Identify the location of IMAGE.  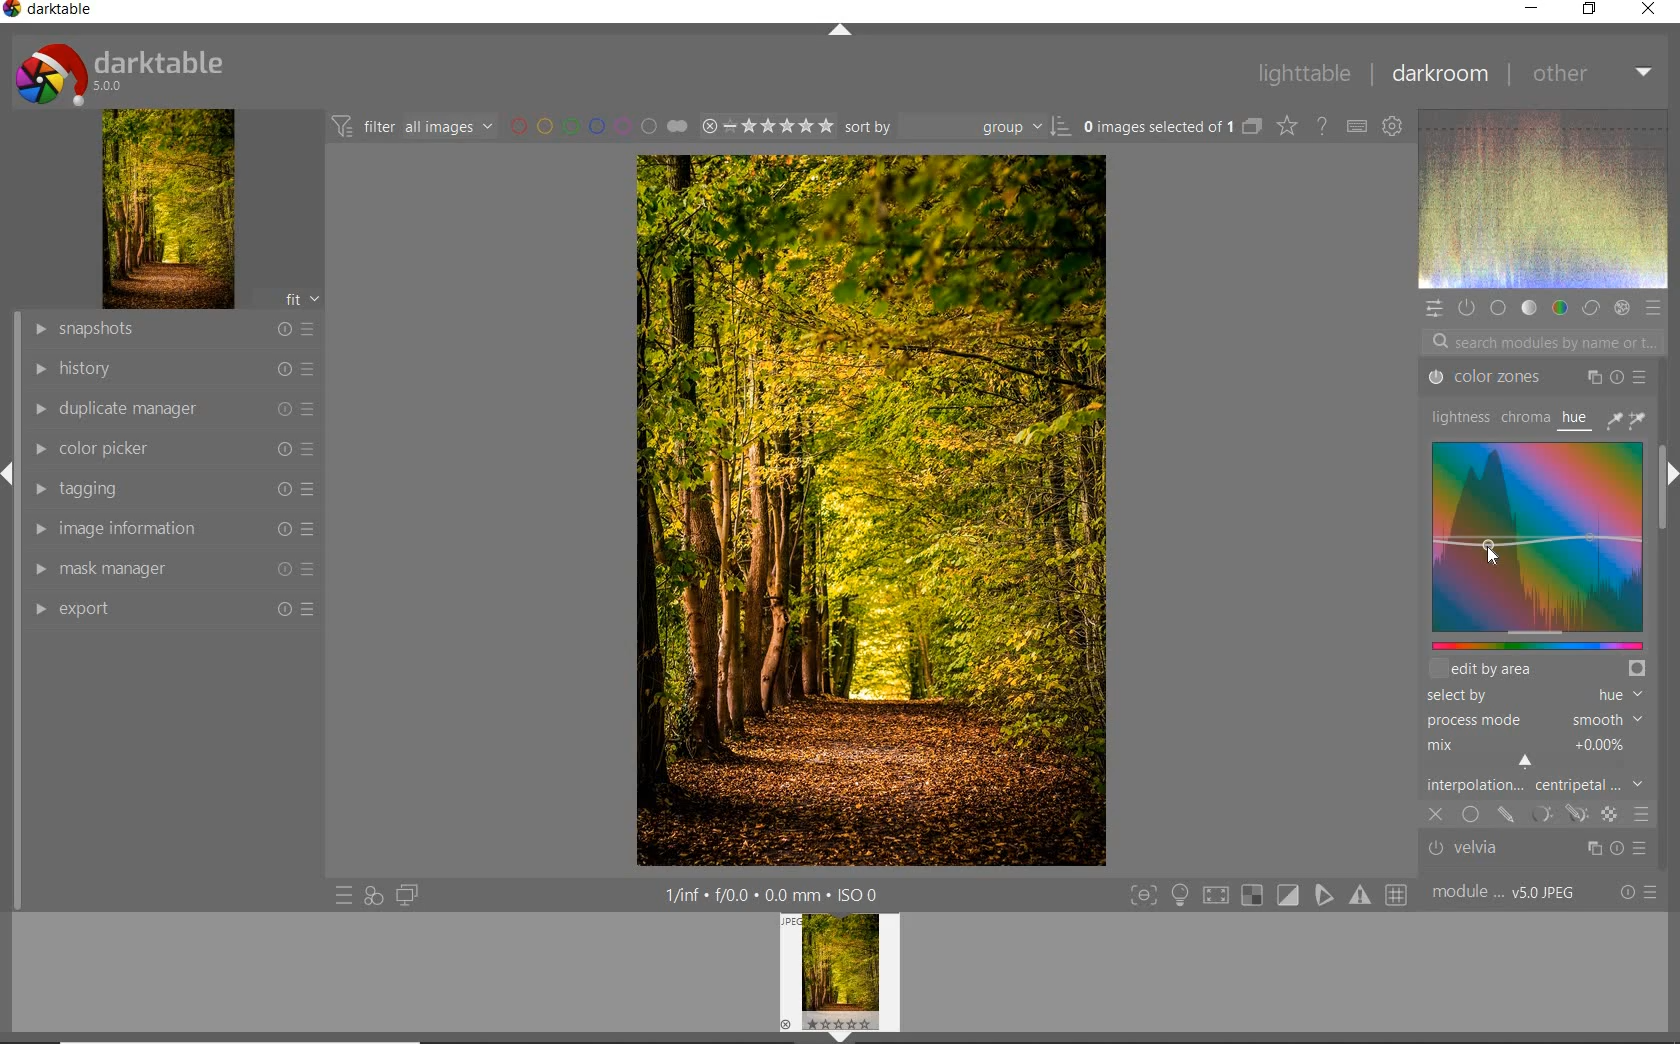
(165, 208).